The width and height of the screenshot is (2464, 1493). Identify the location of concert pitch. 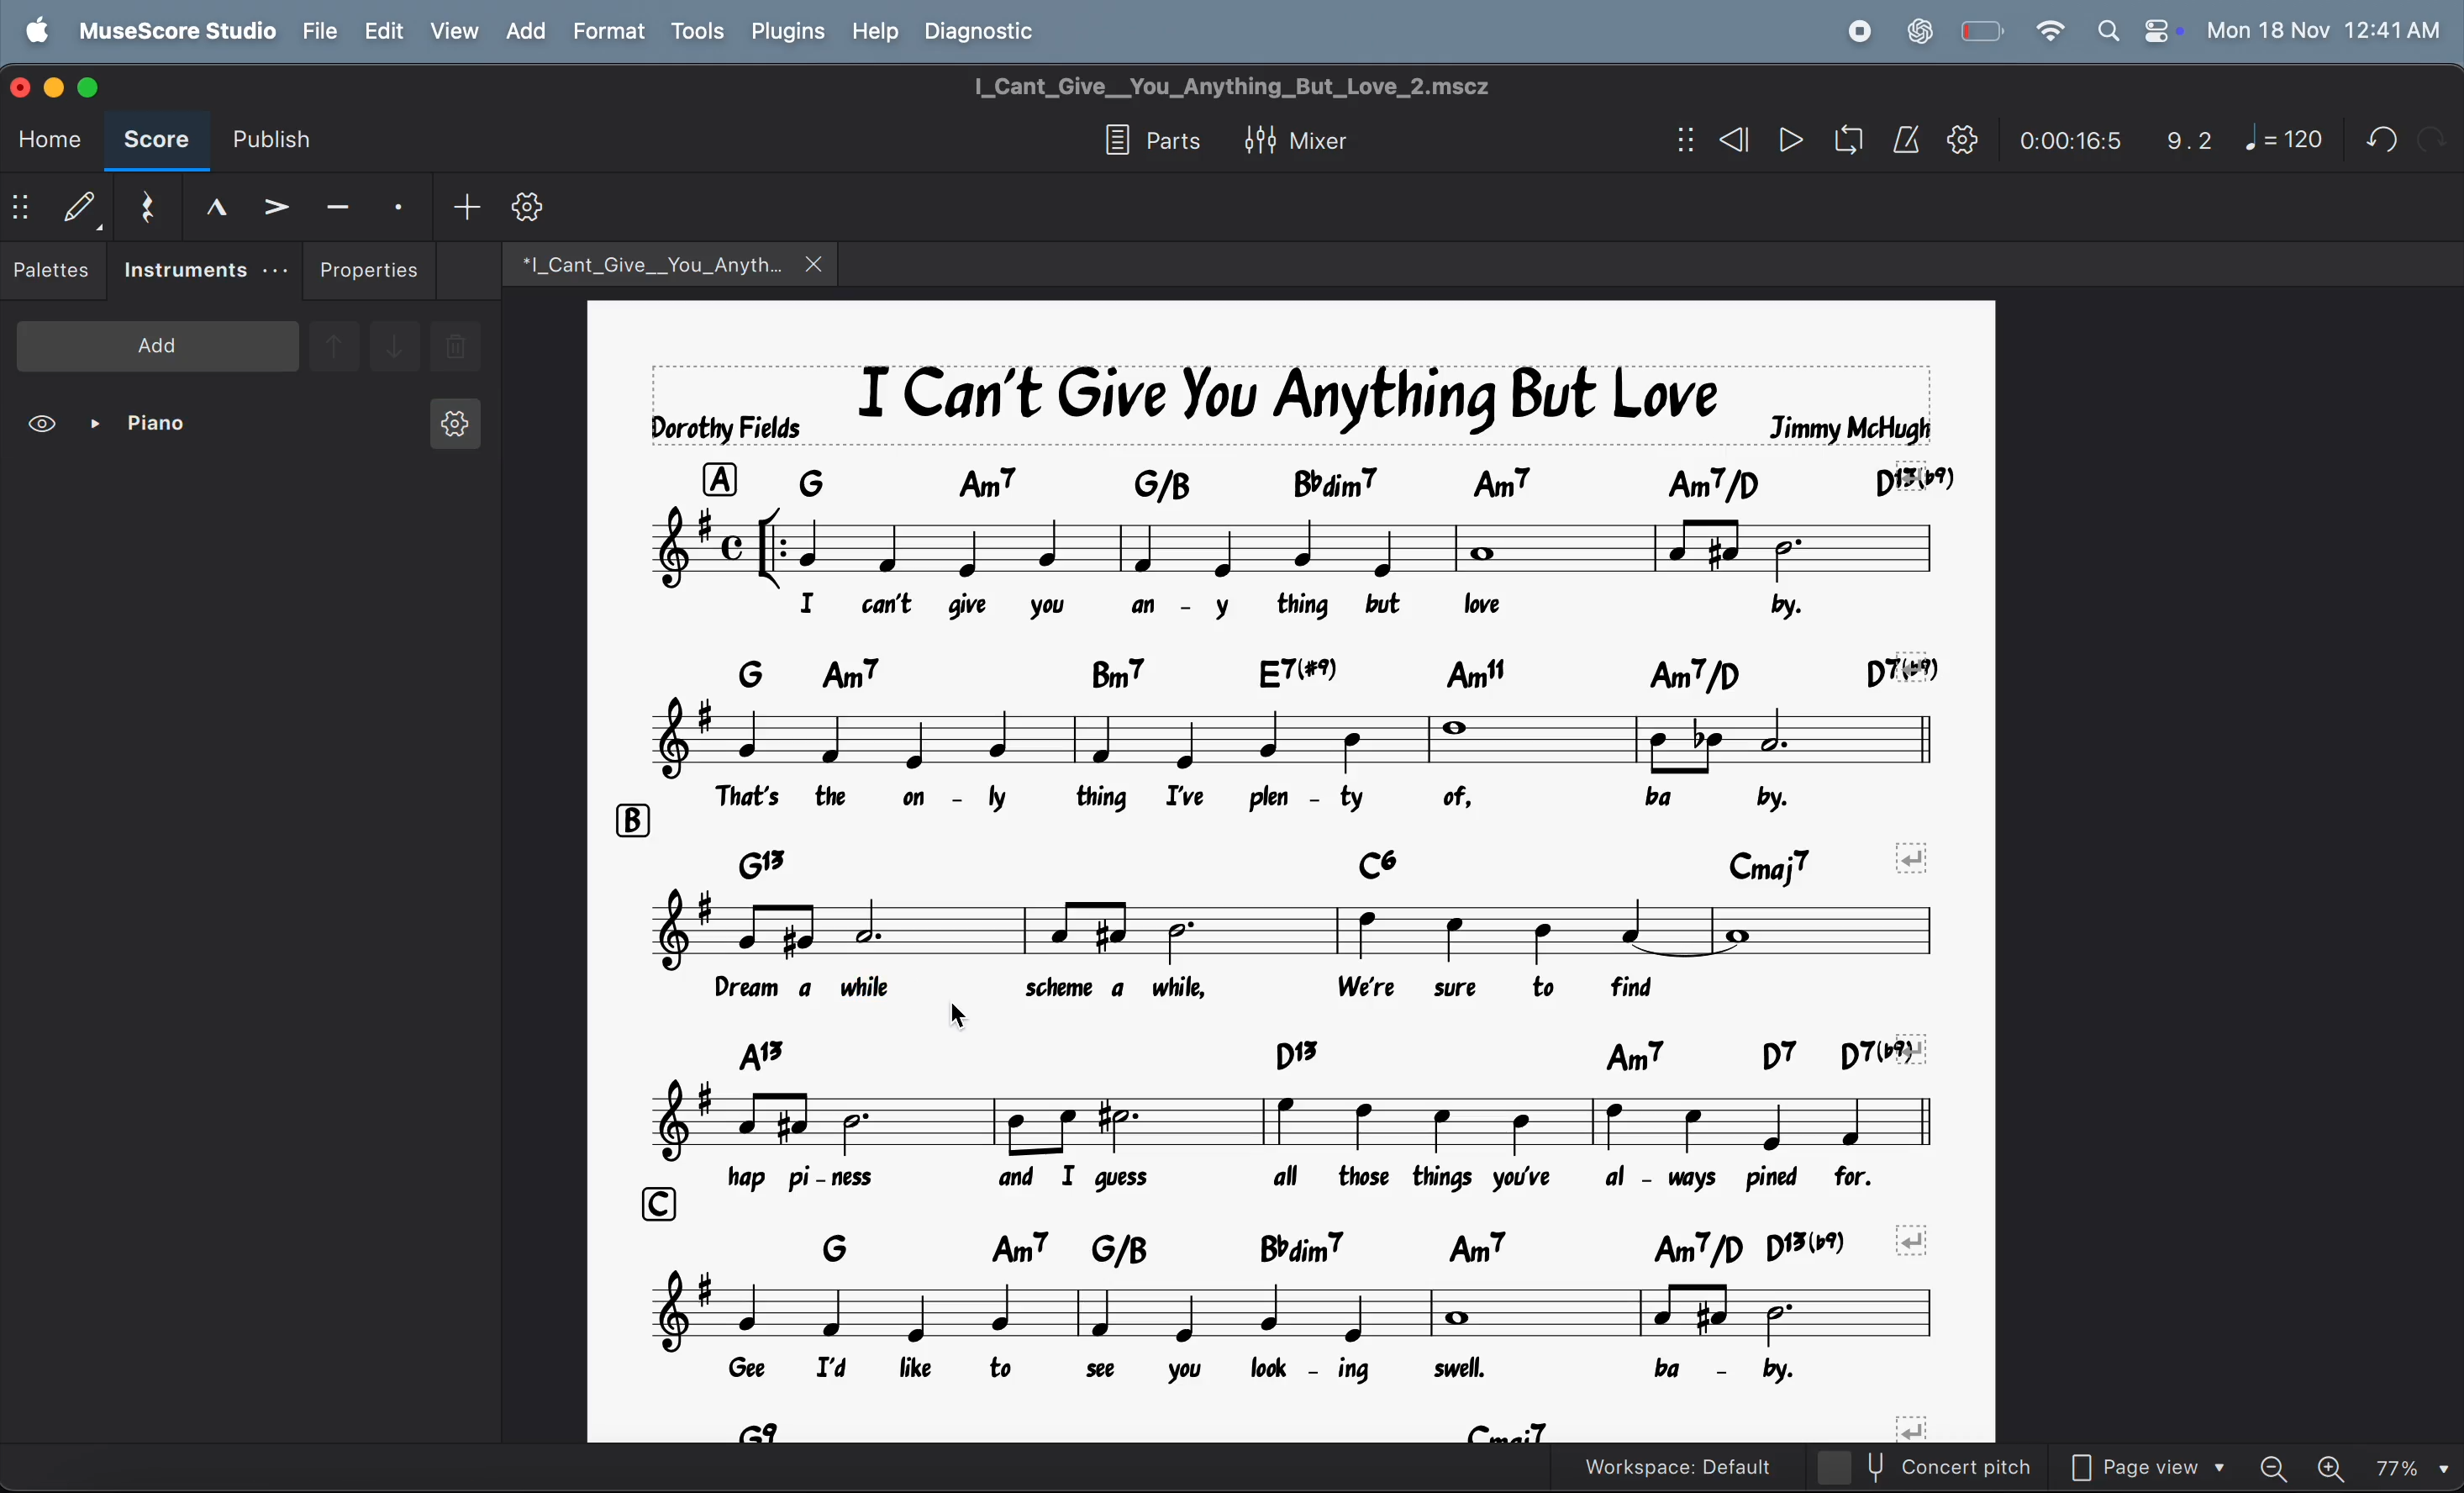
(1930, 1470).